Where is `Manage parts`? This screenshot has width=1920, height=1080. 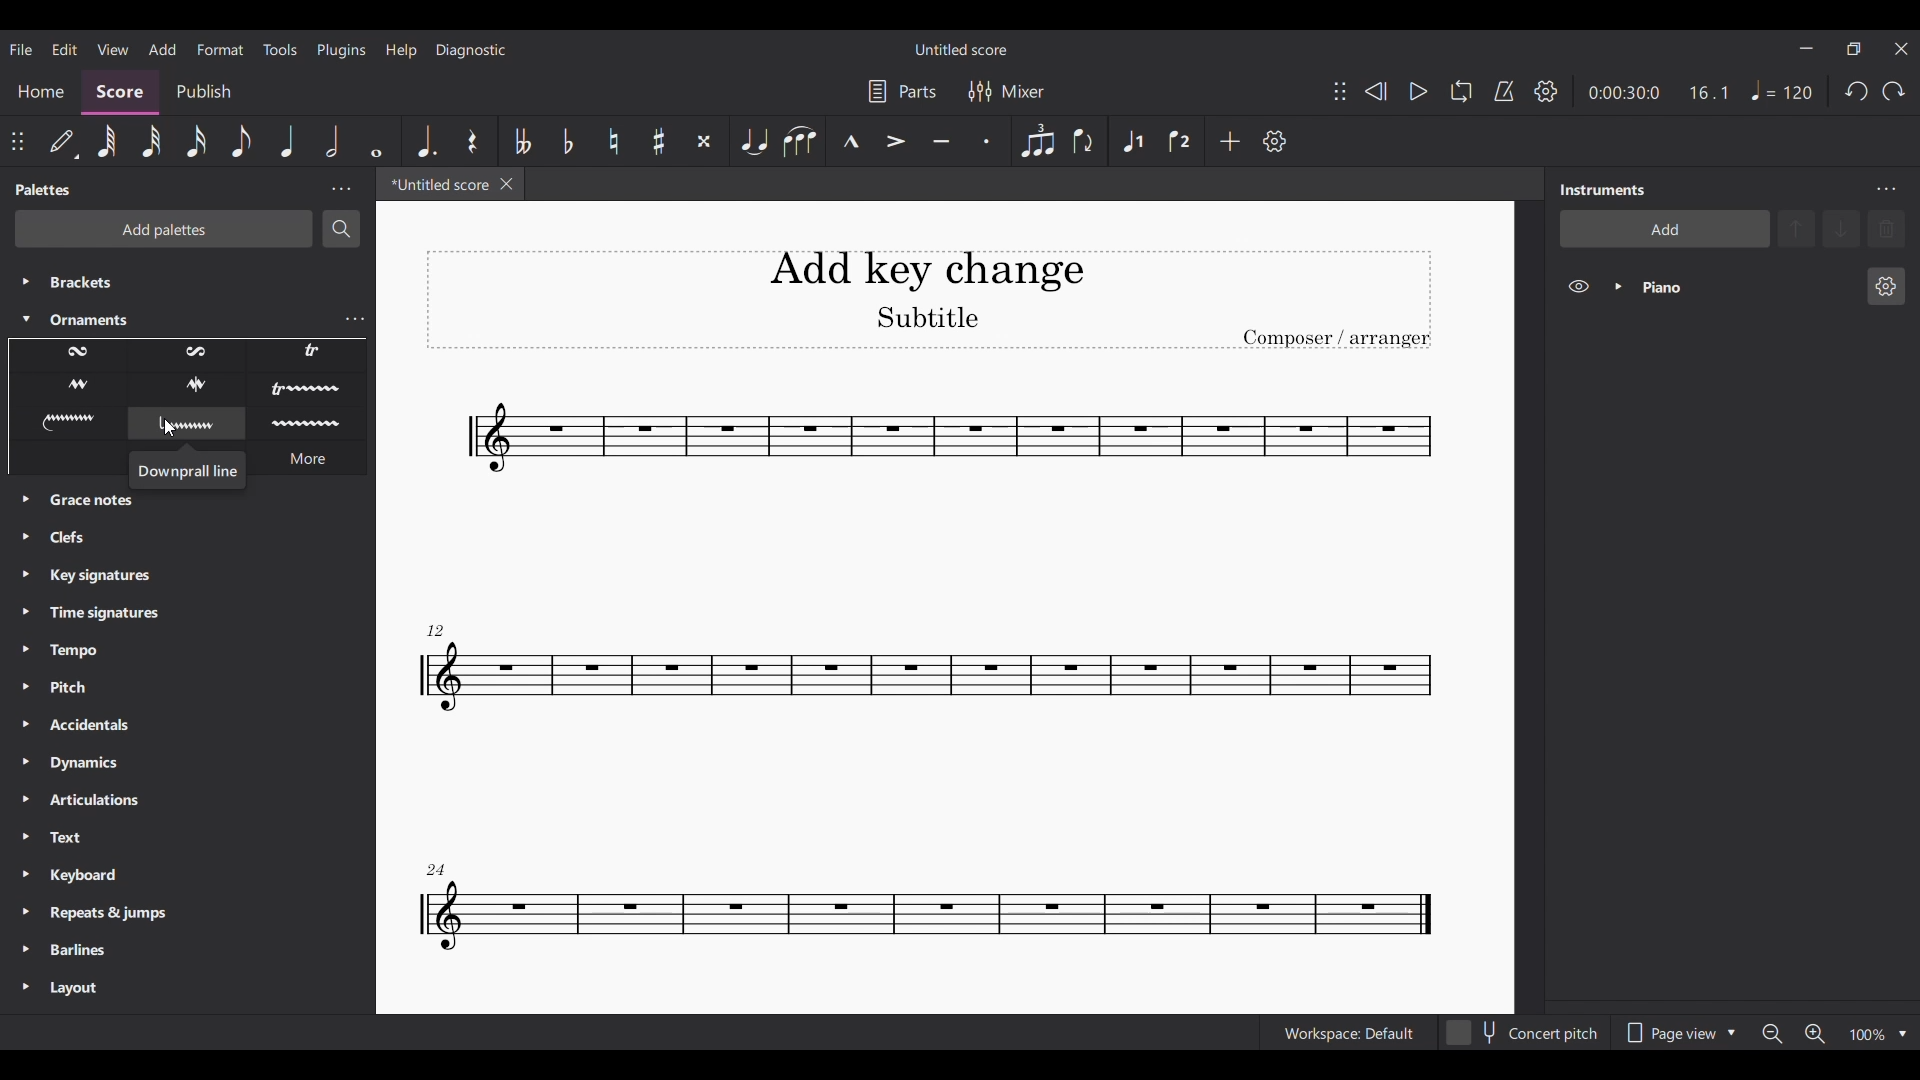 Manage parts is located at coordinates (903, 92).